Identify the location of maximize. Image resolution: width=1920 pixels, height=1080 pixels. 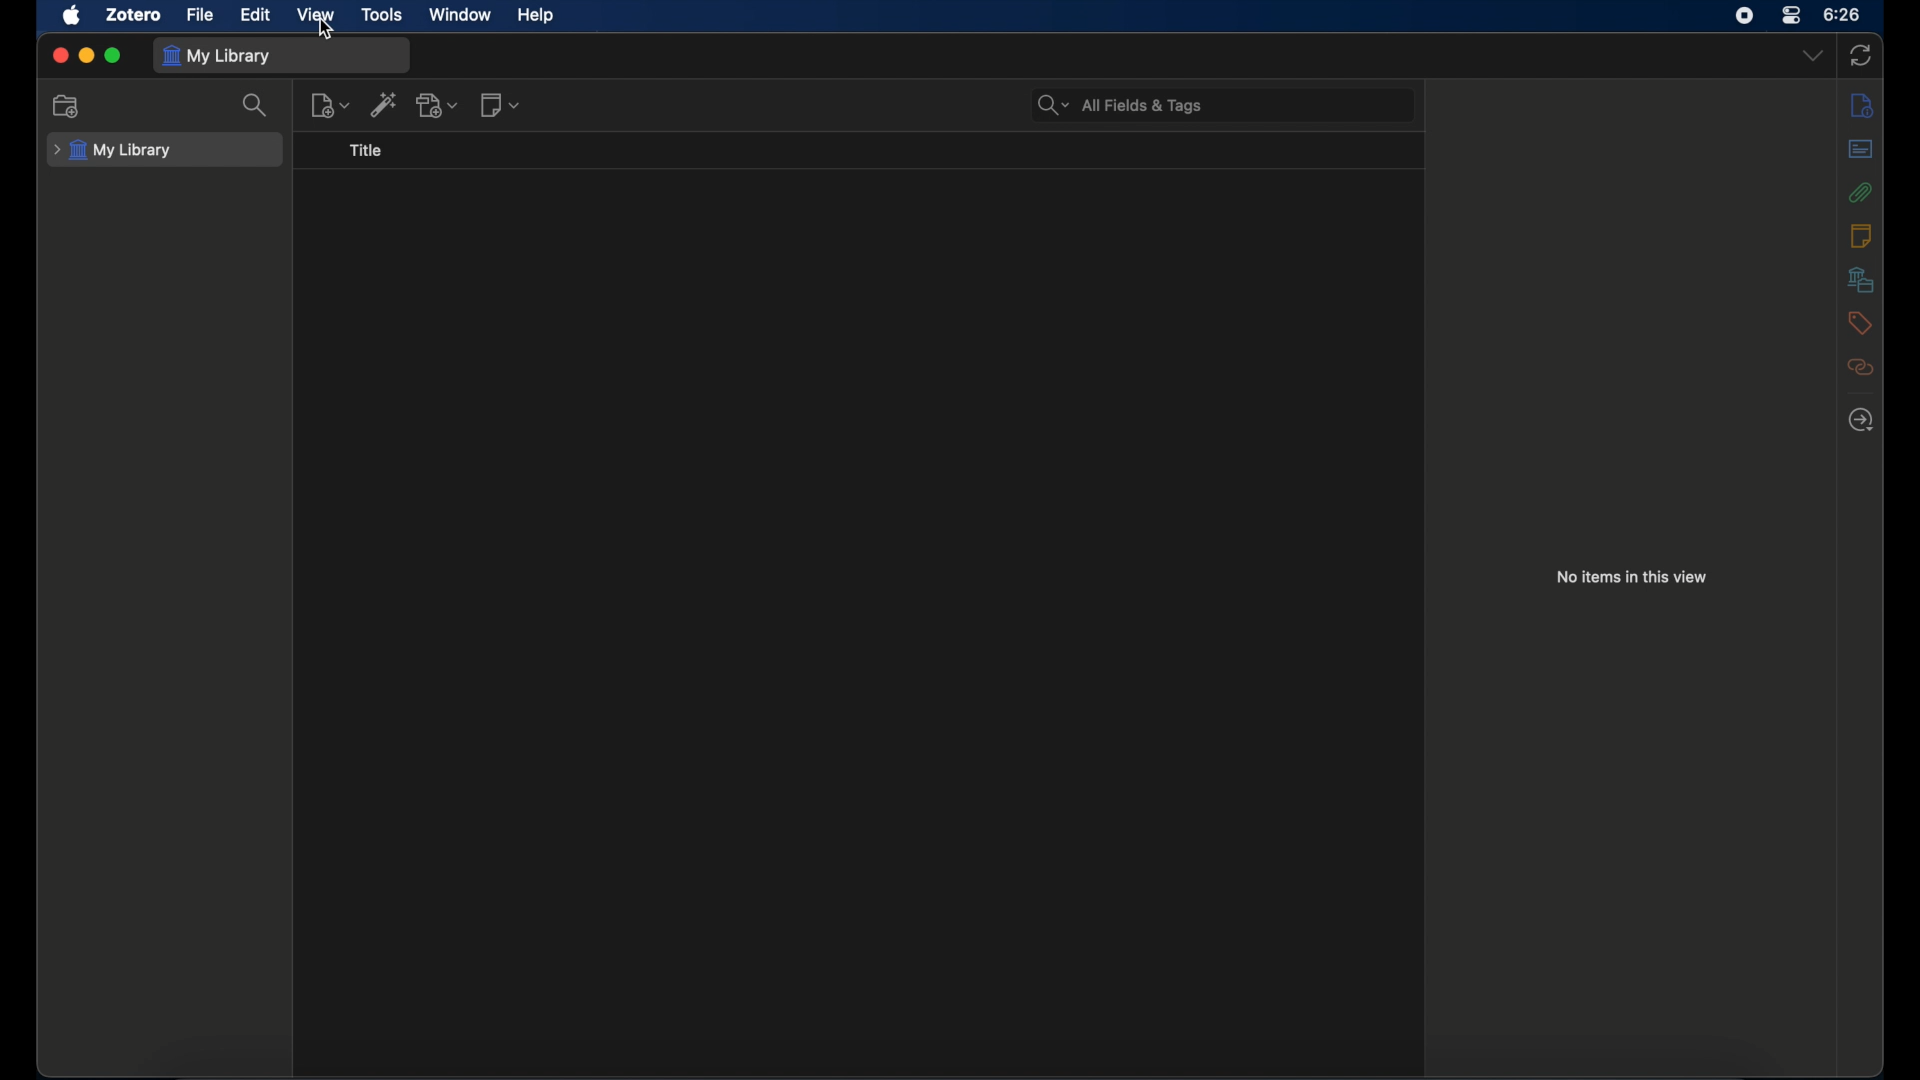
(114, 55).